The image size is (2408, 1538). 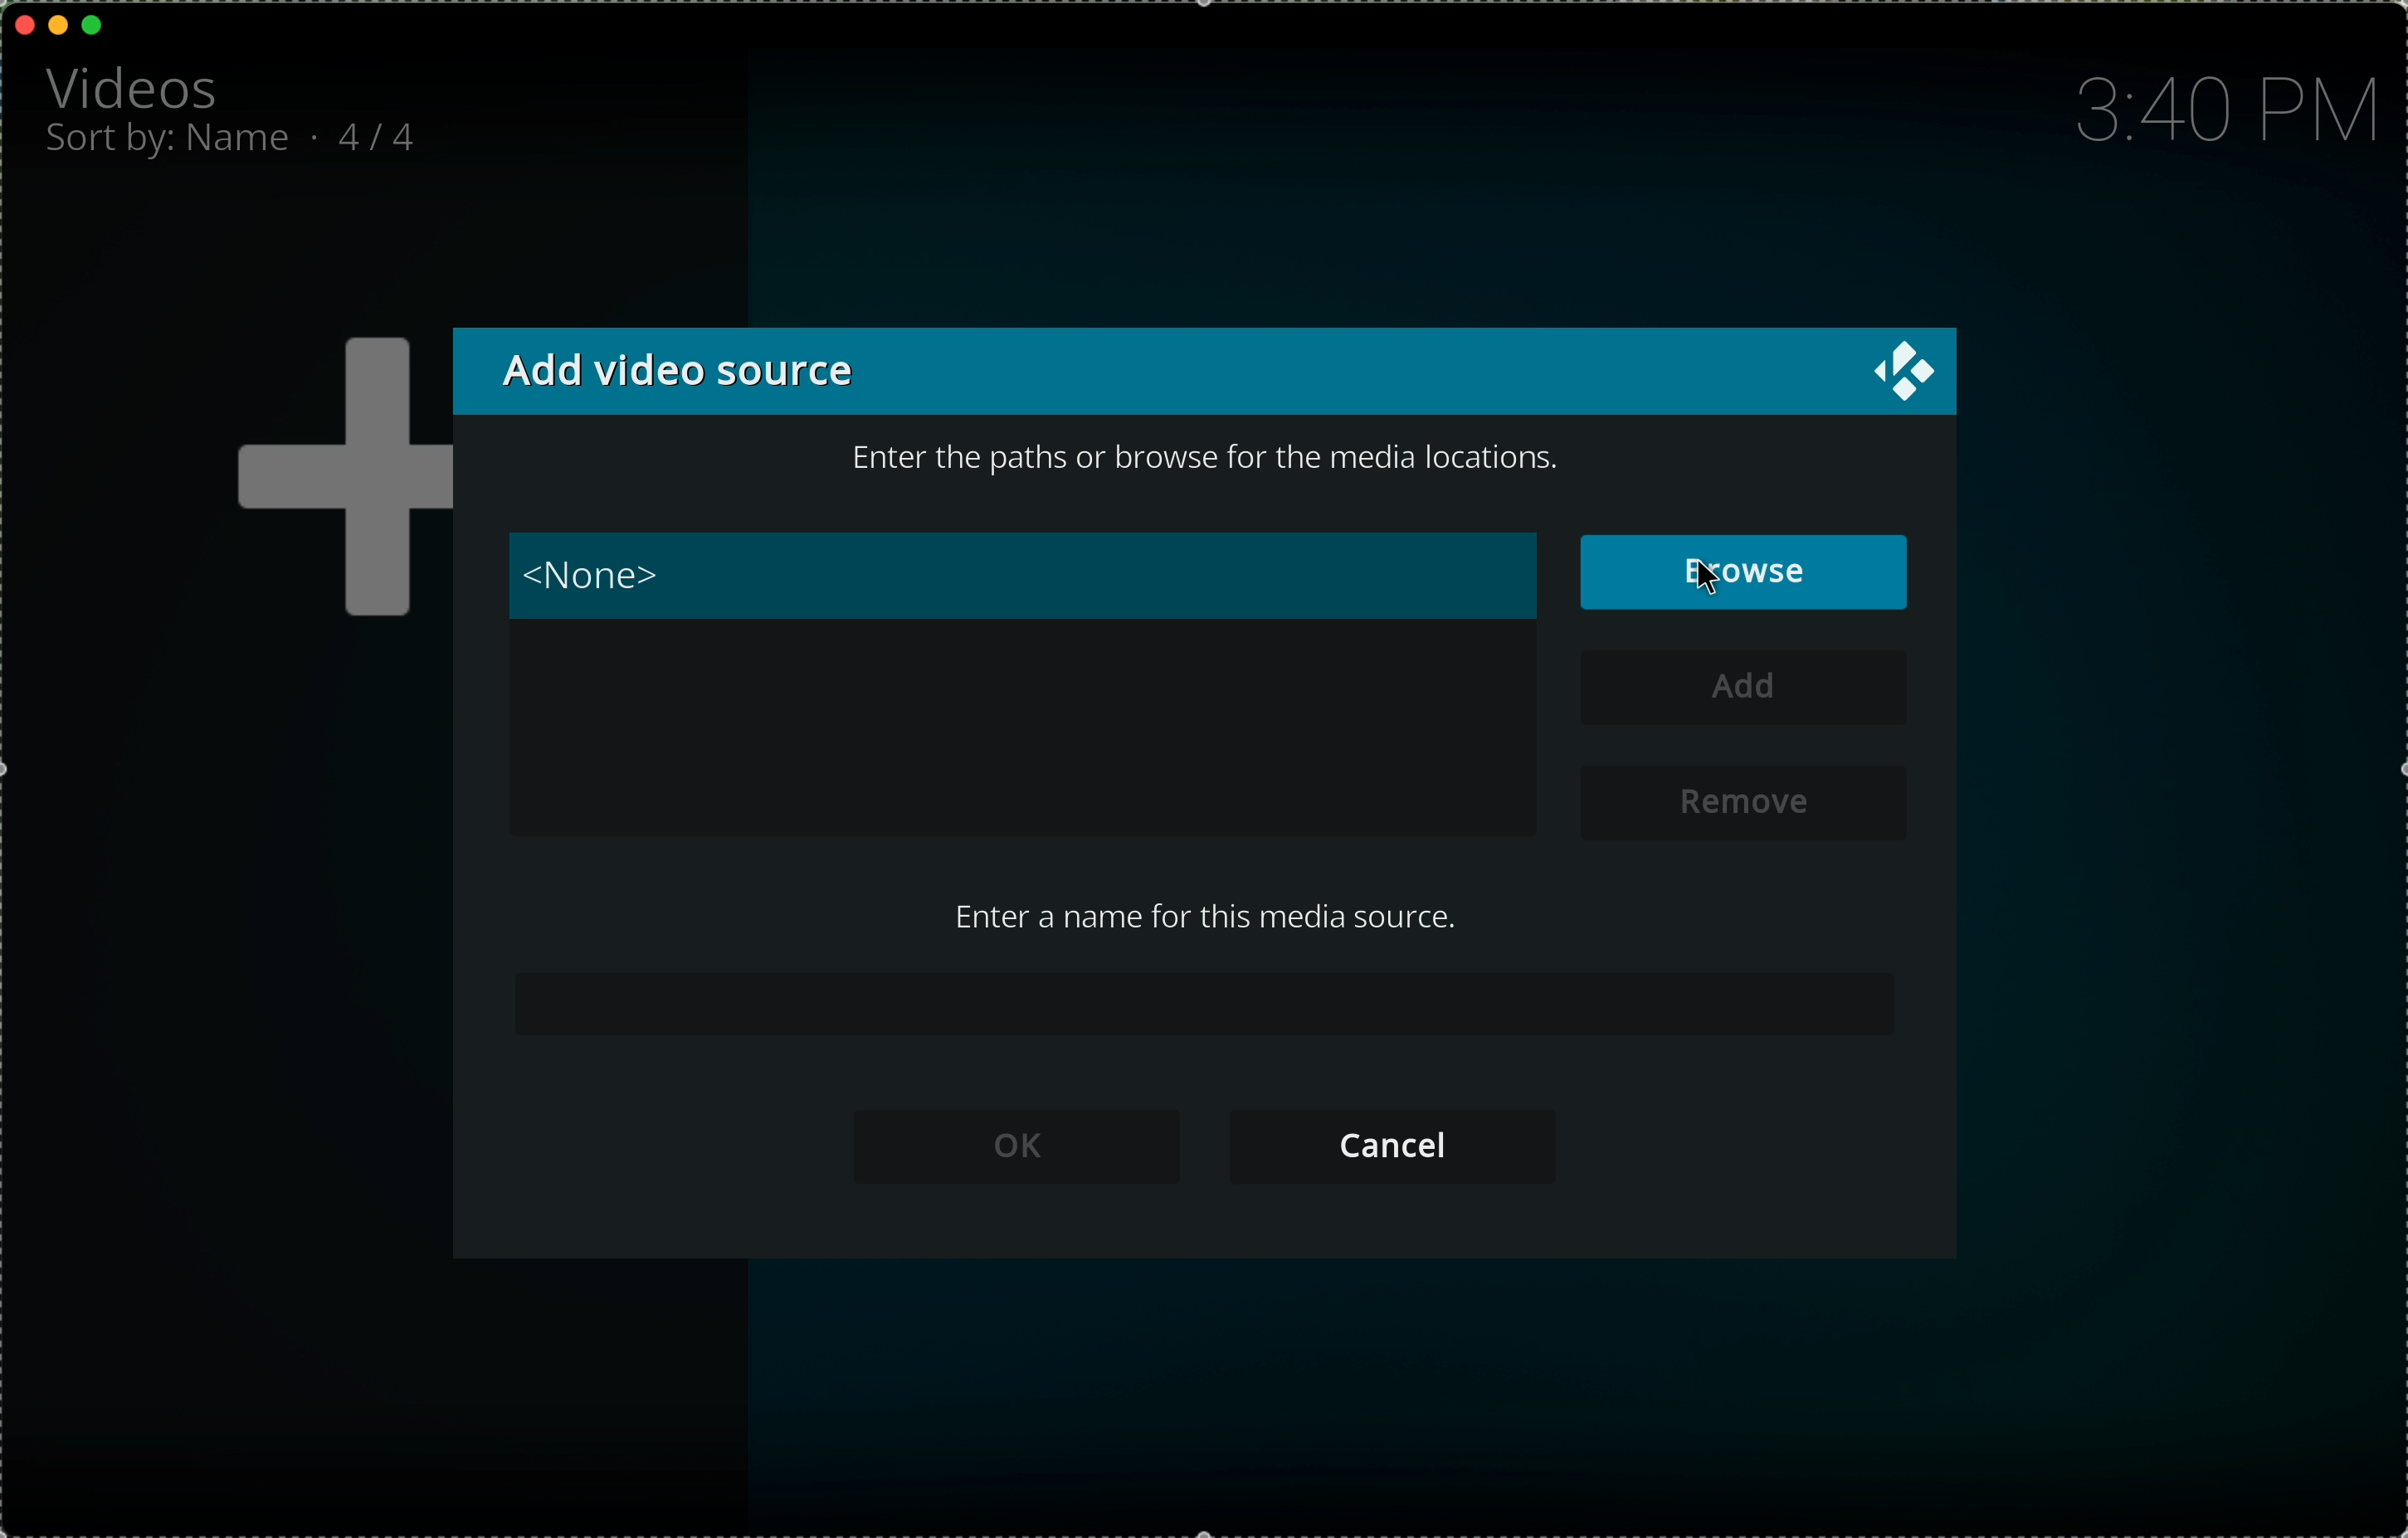 I want to click on space to write, so click(x=1213, y=1007).